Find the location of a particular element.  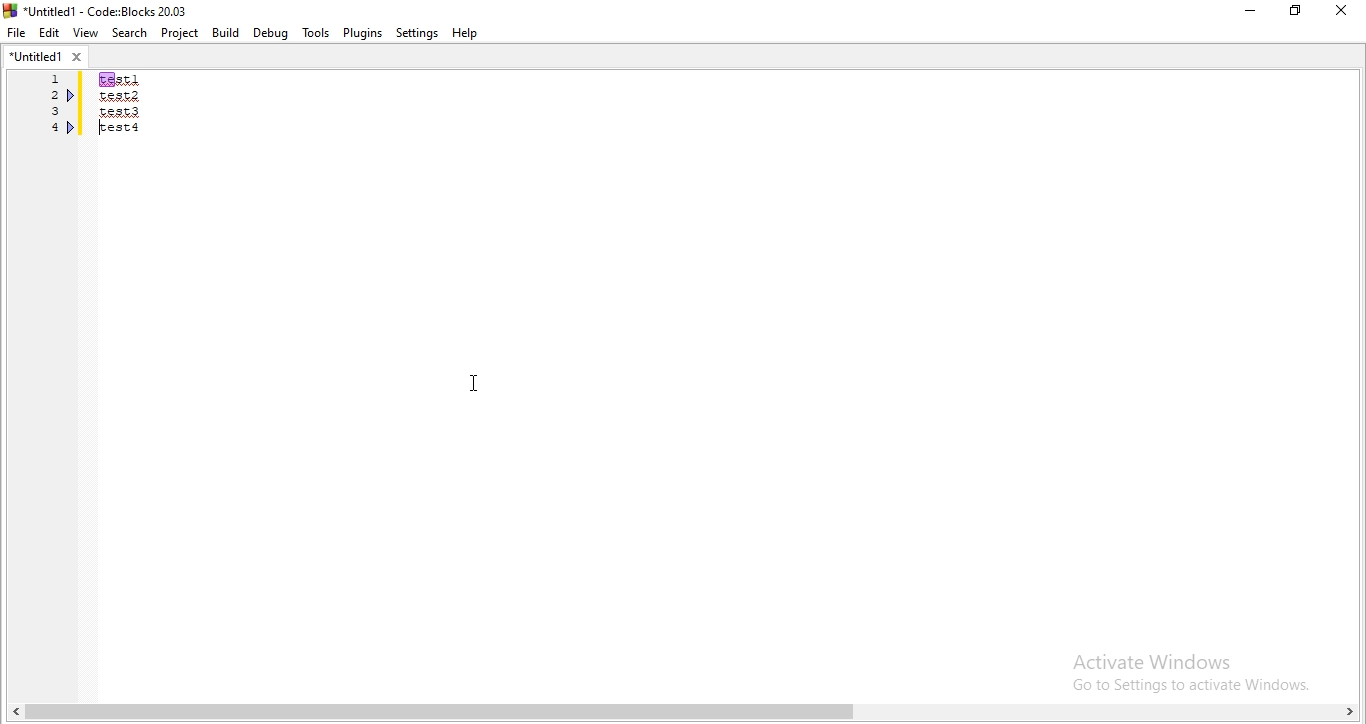

Plugins  is located at coordinates (362, 32).